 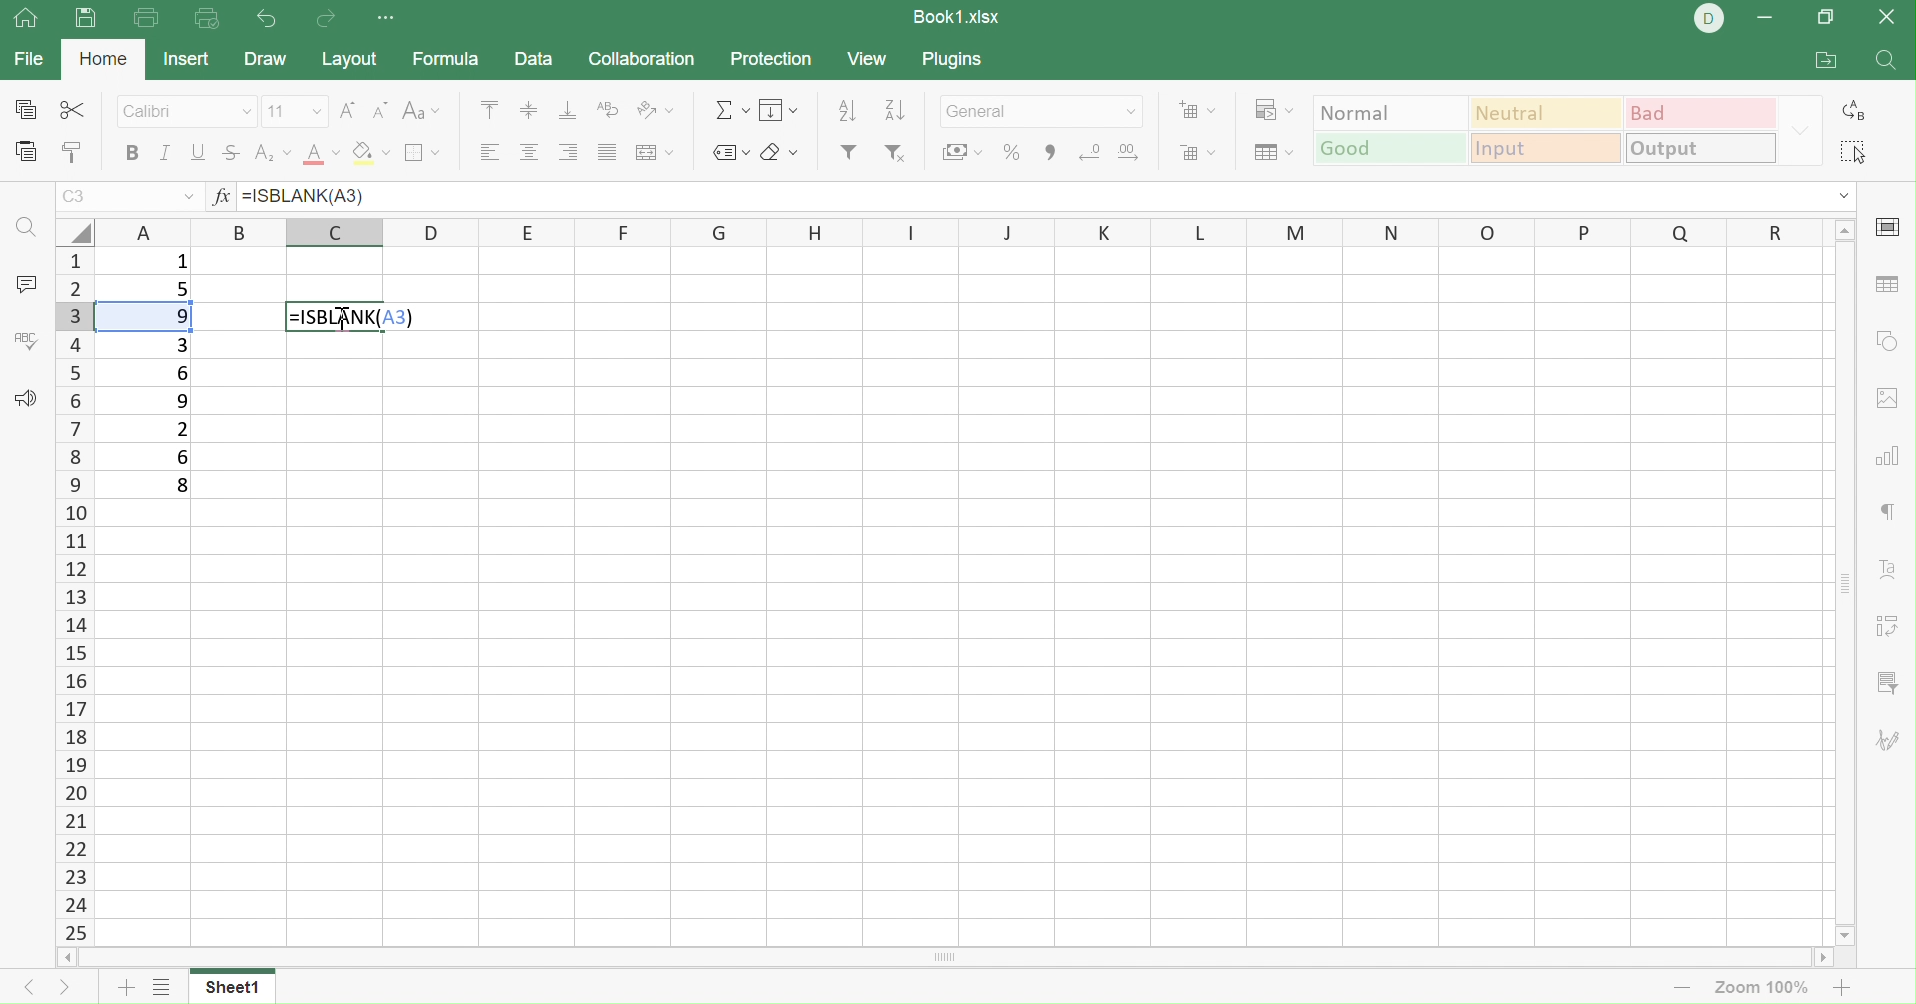 I want to click on Next, so click(x=62, y=990).